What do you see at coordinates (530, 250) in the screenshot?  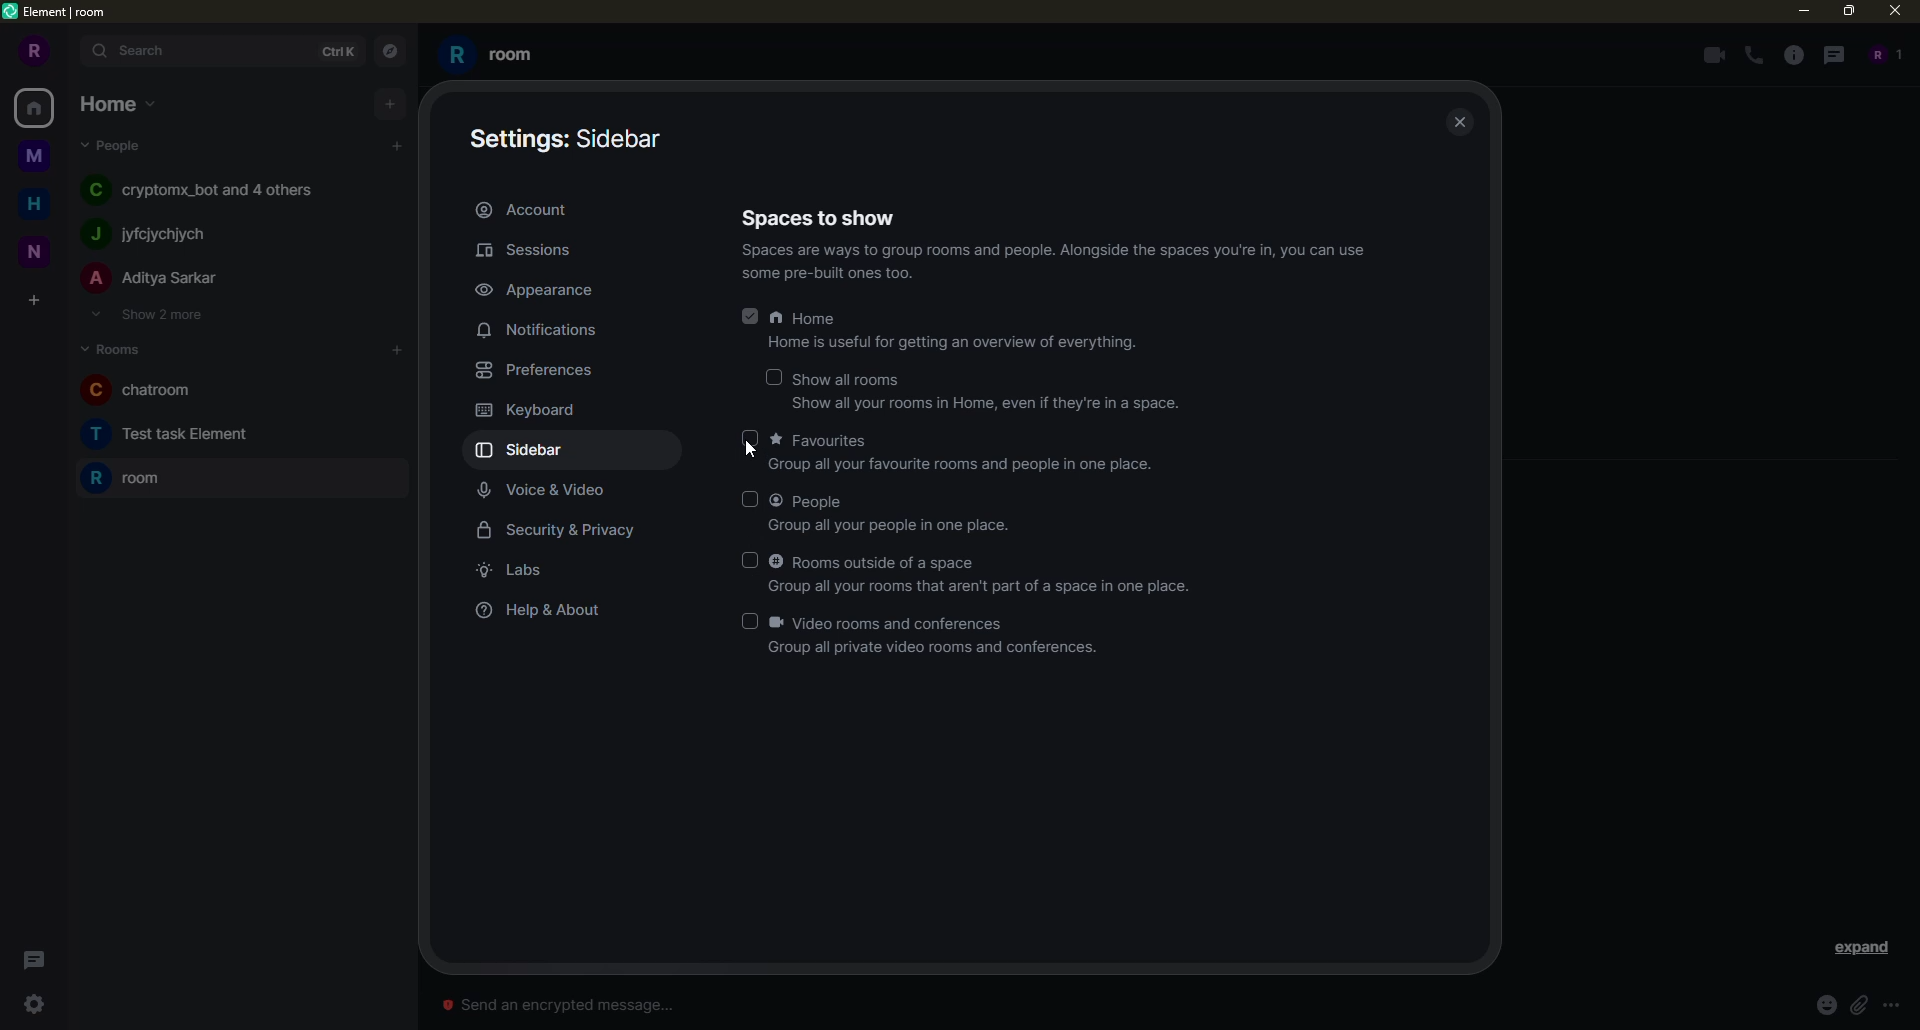 I see `sessions` at bounding box center [530, 250].